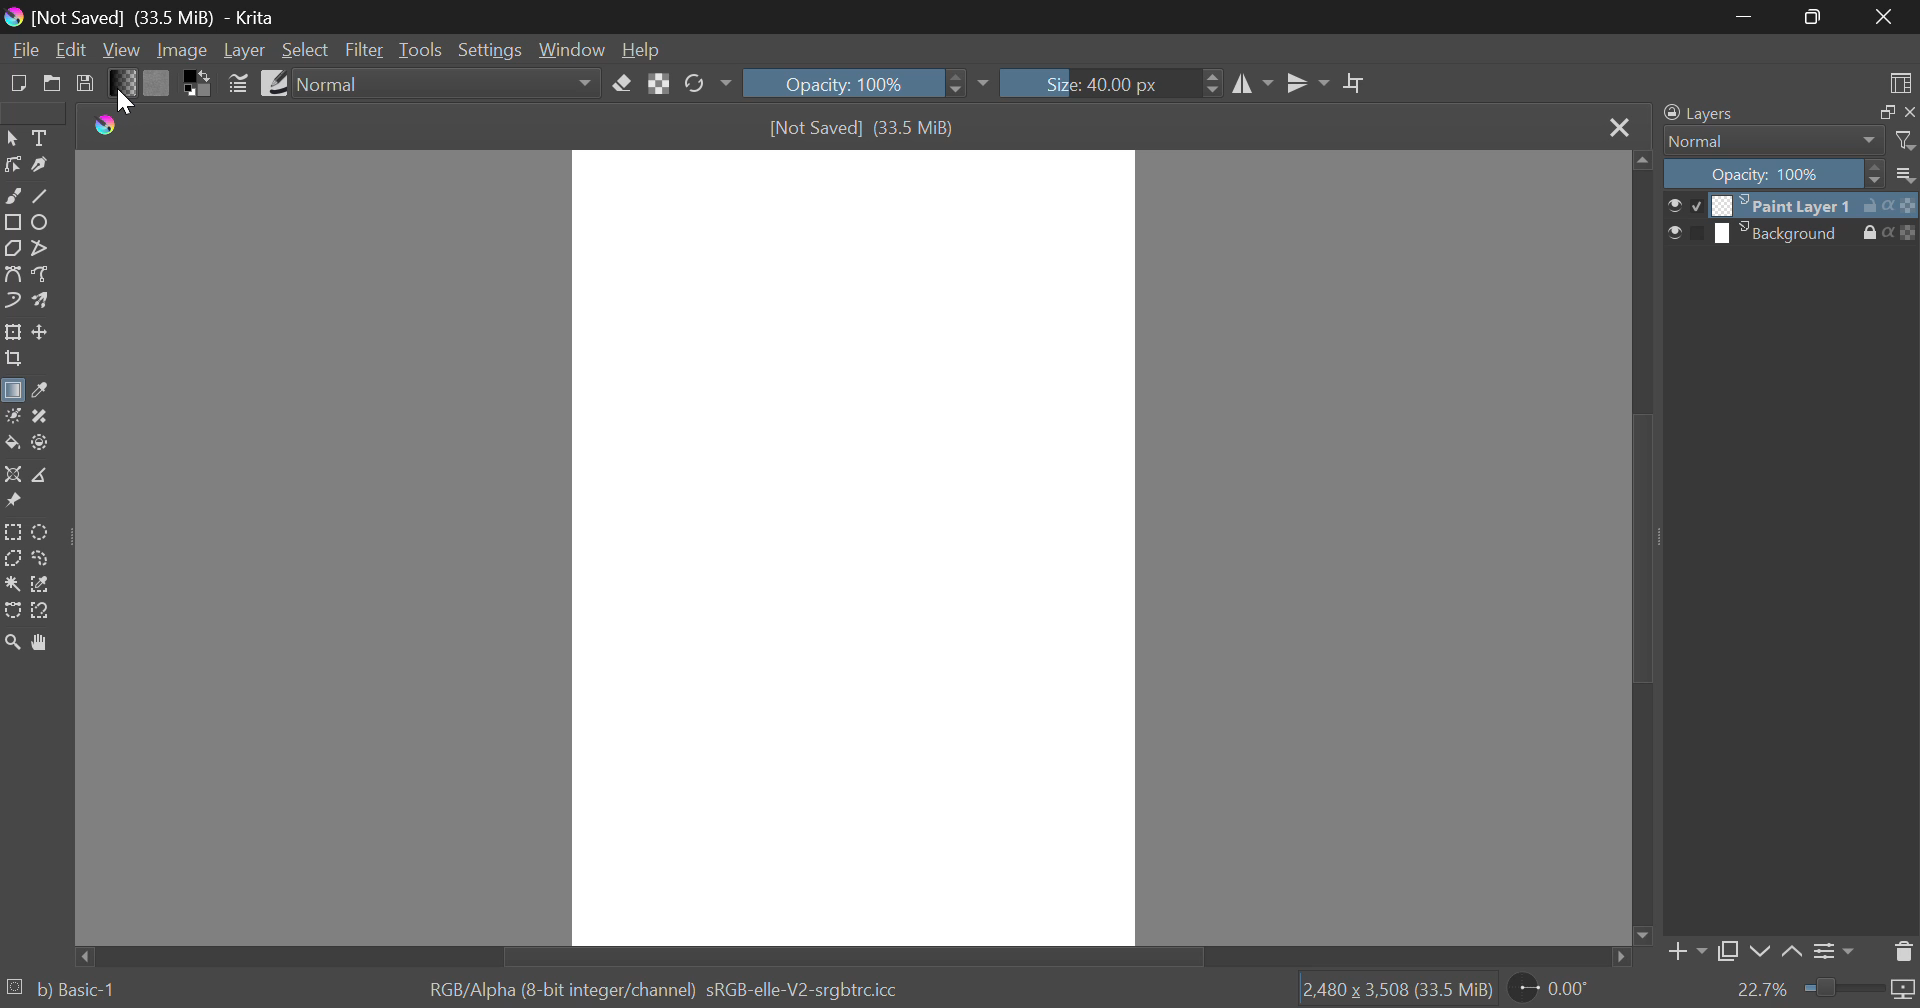 This screenshot has width=1920, height=1008. I want to click on 12,480 x 3,508 (33.5 MiB), so click(1395, 989).